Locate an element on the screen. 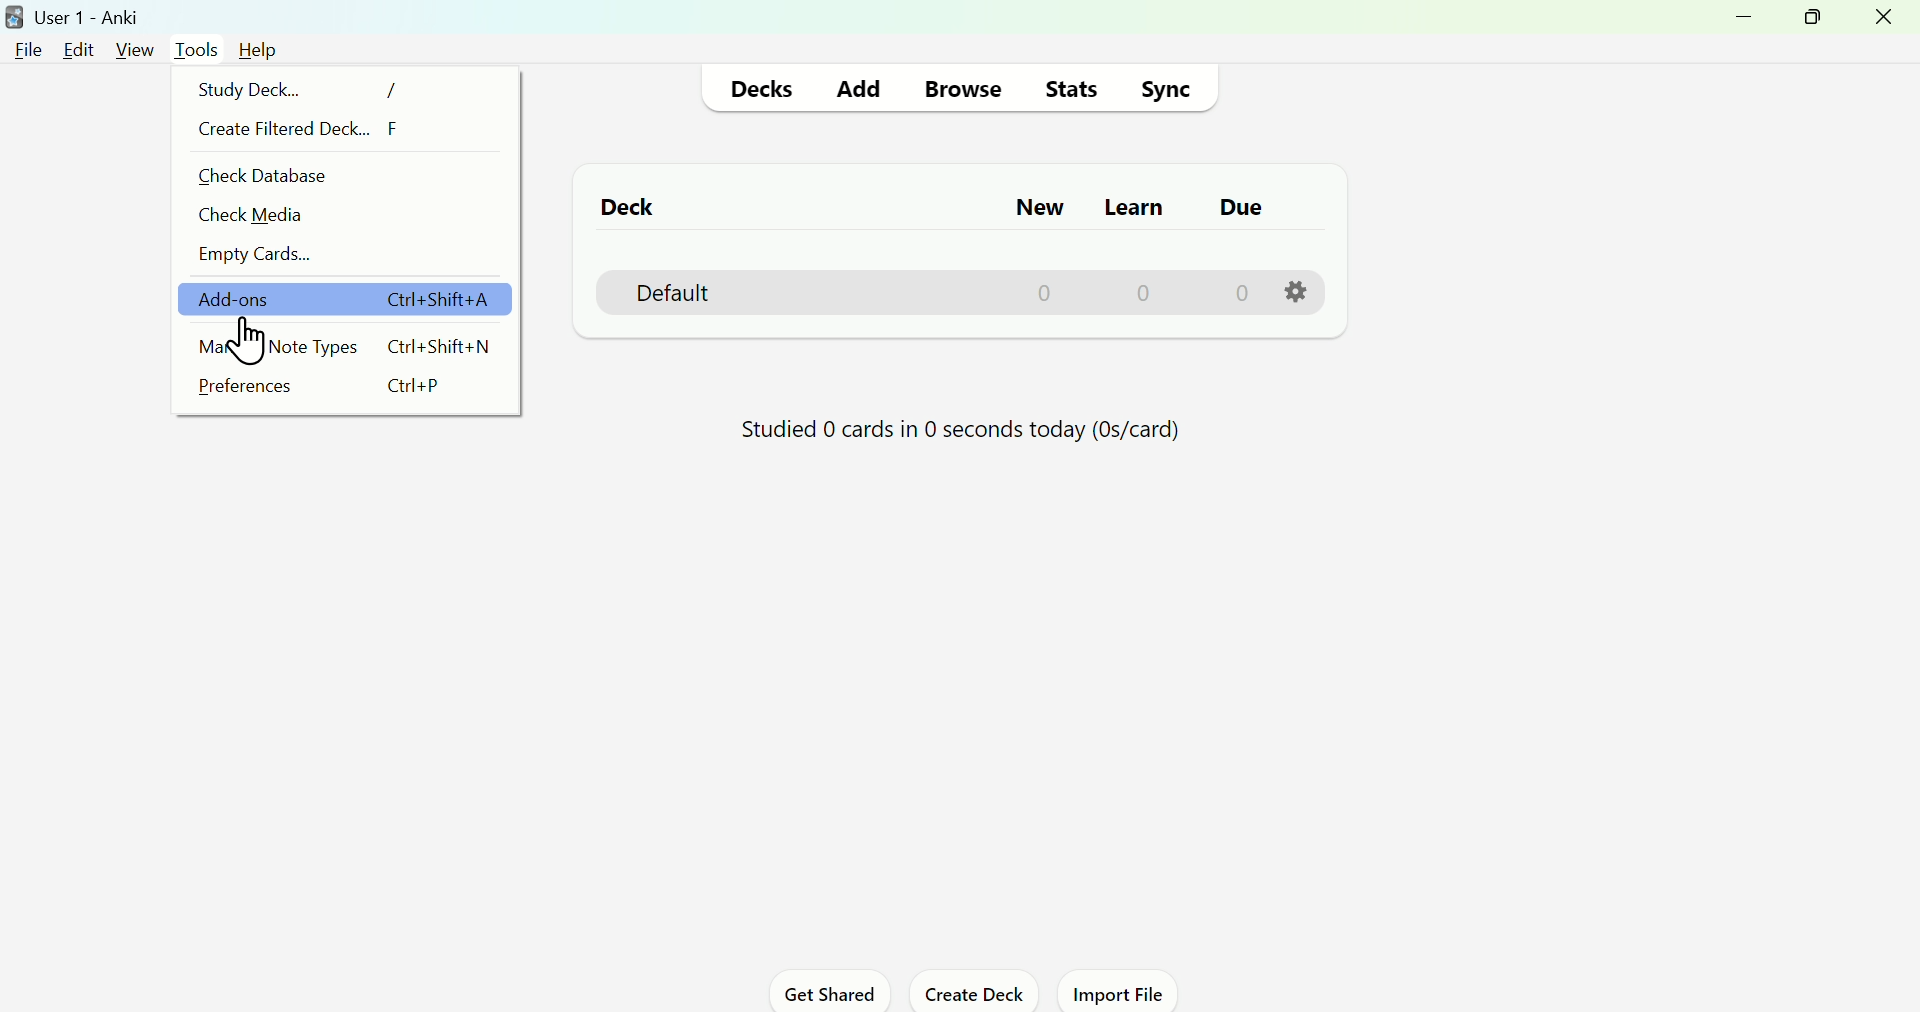  Due is located at coordinates (1241, 210).